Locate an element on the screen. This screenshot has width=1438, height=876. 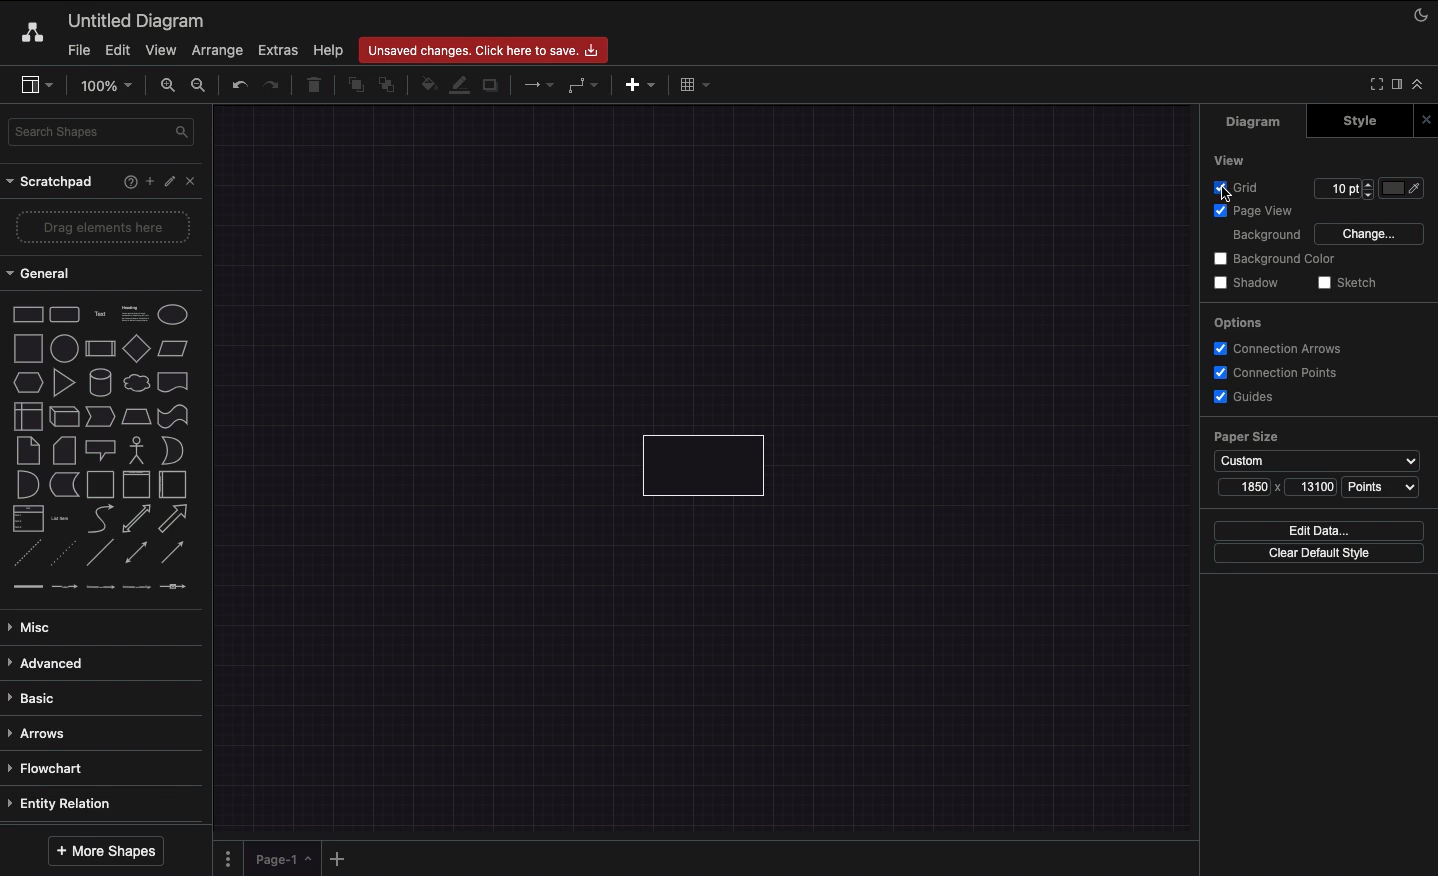
Line color is located at coordinates (459, 87).